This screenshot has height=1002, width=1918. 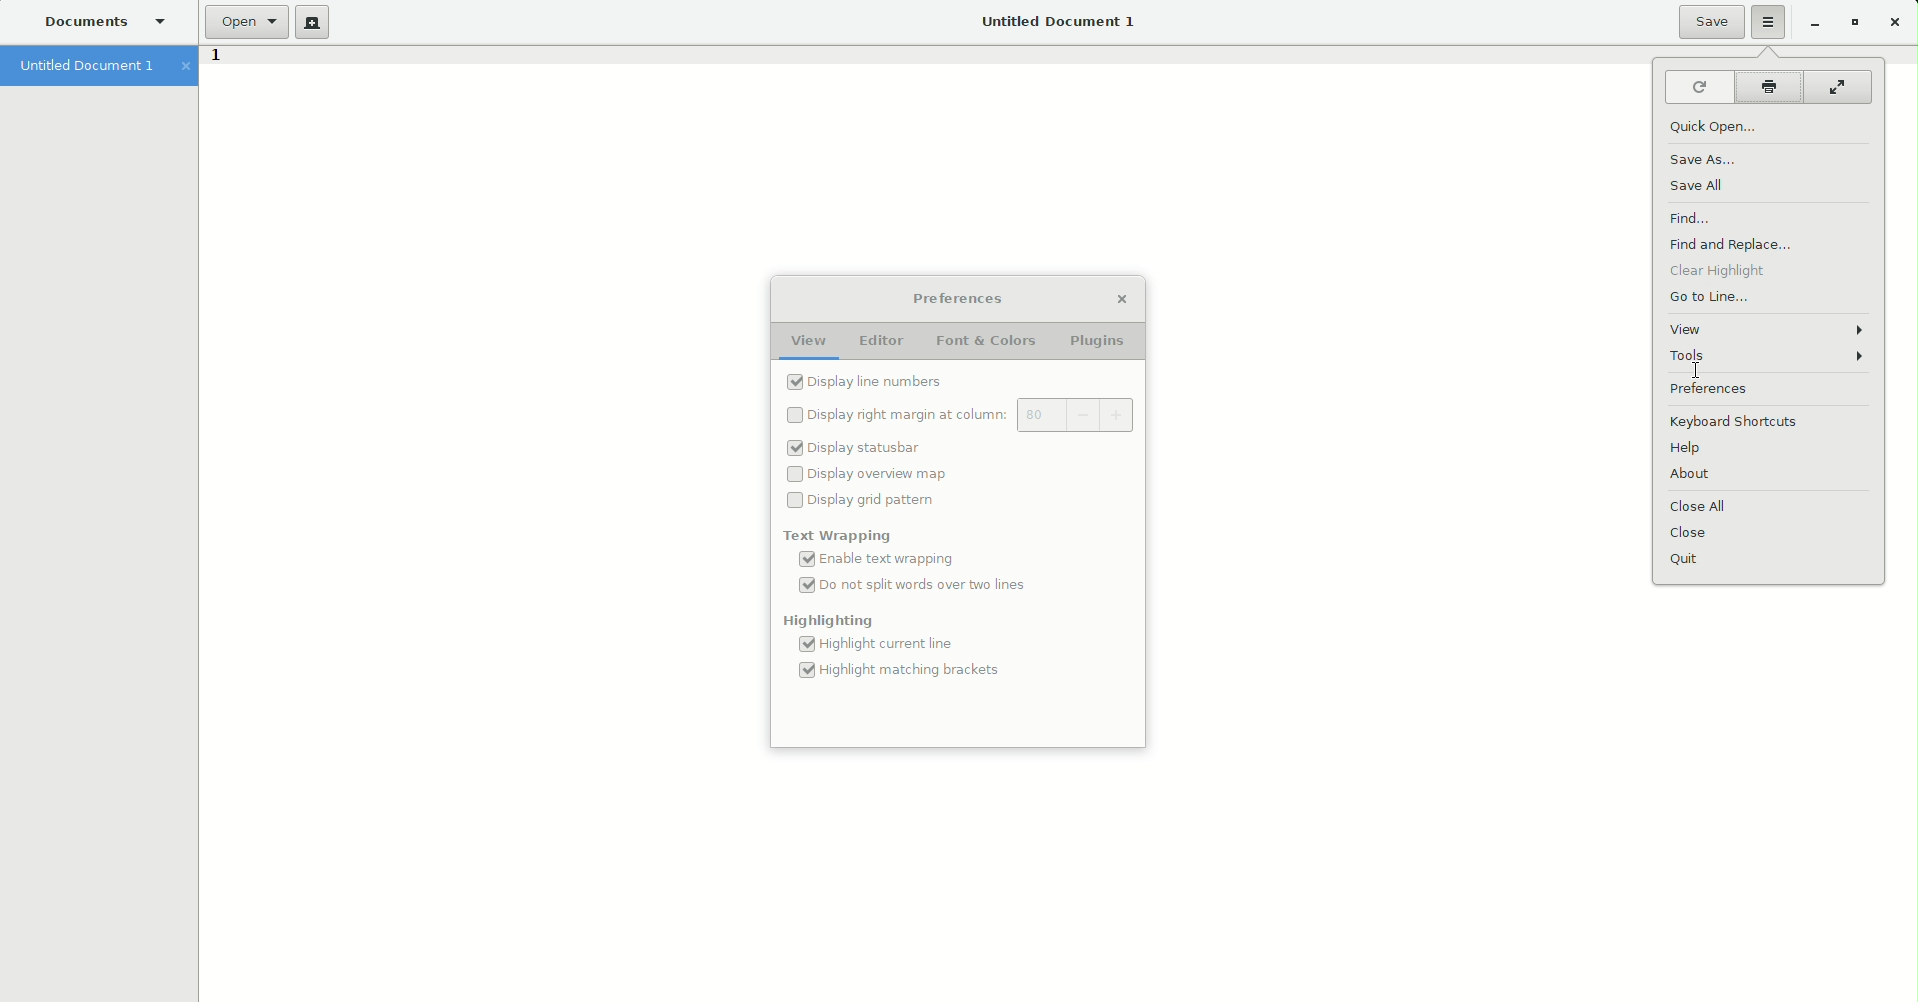 I want to click on Display right margin at column, so click(x=898, y=413).